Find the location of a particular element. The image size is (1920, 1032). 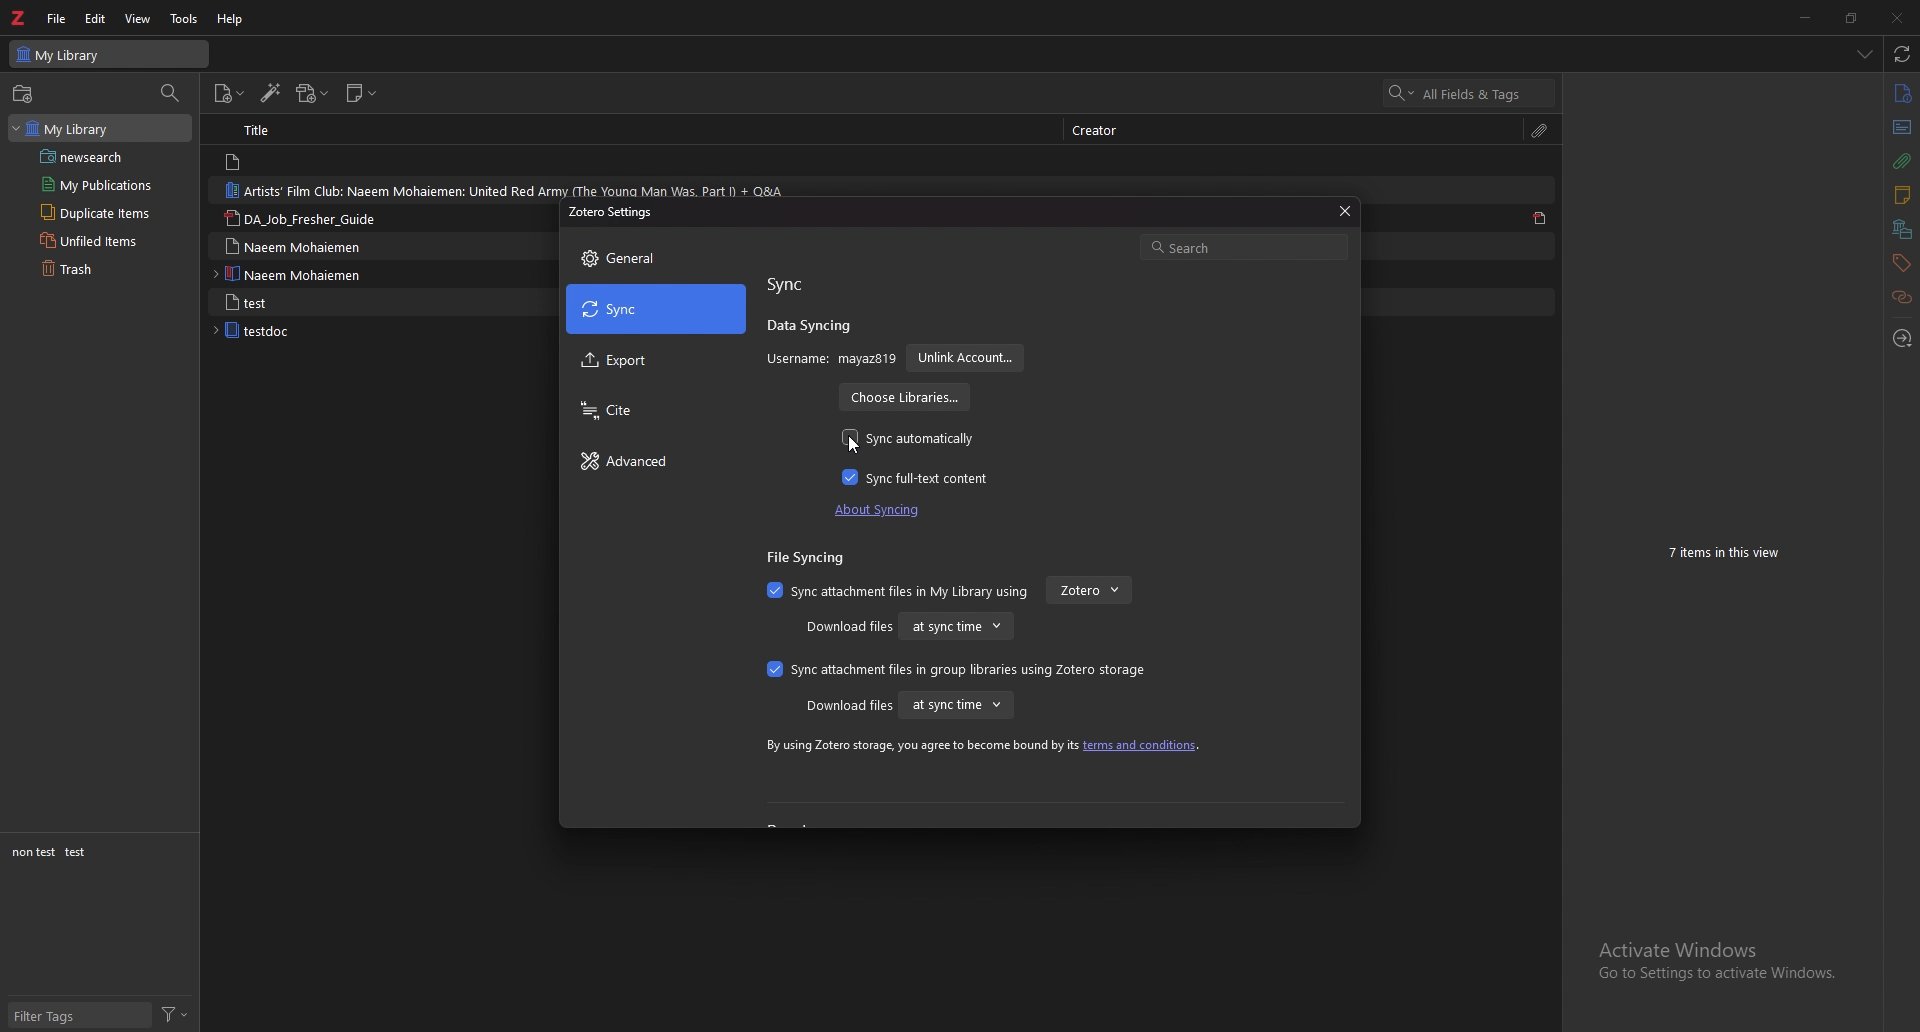

cite is located at coordinates (653, 411).